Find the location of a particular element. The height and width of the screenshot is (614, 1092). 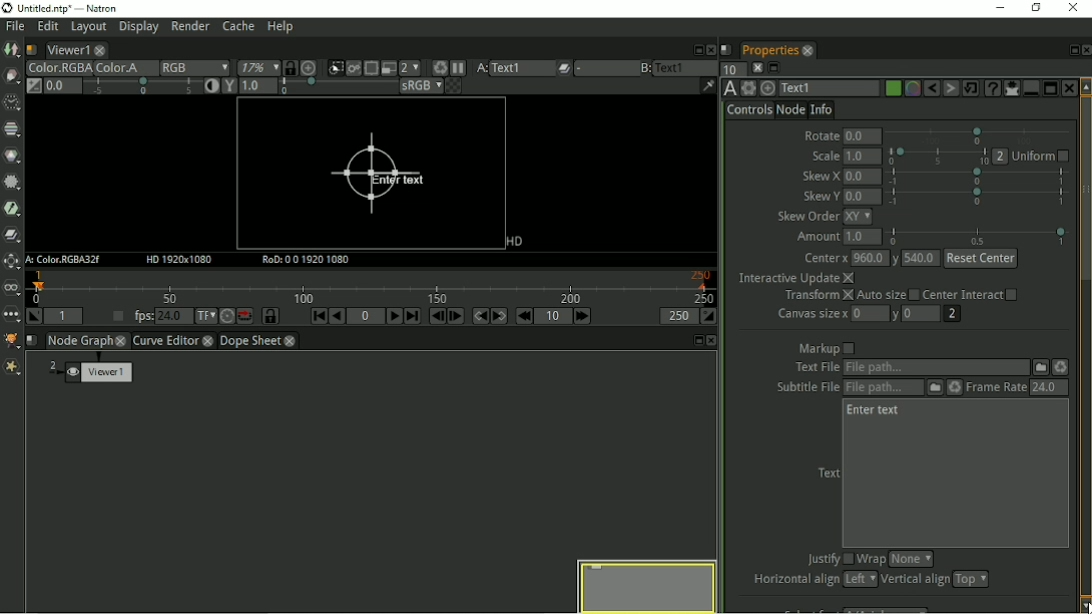

Display is located at coordinates (138, 29).